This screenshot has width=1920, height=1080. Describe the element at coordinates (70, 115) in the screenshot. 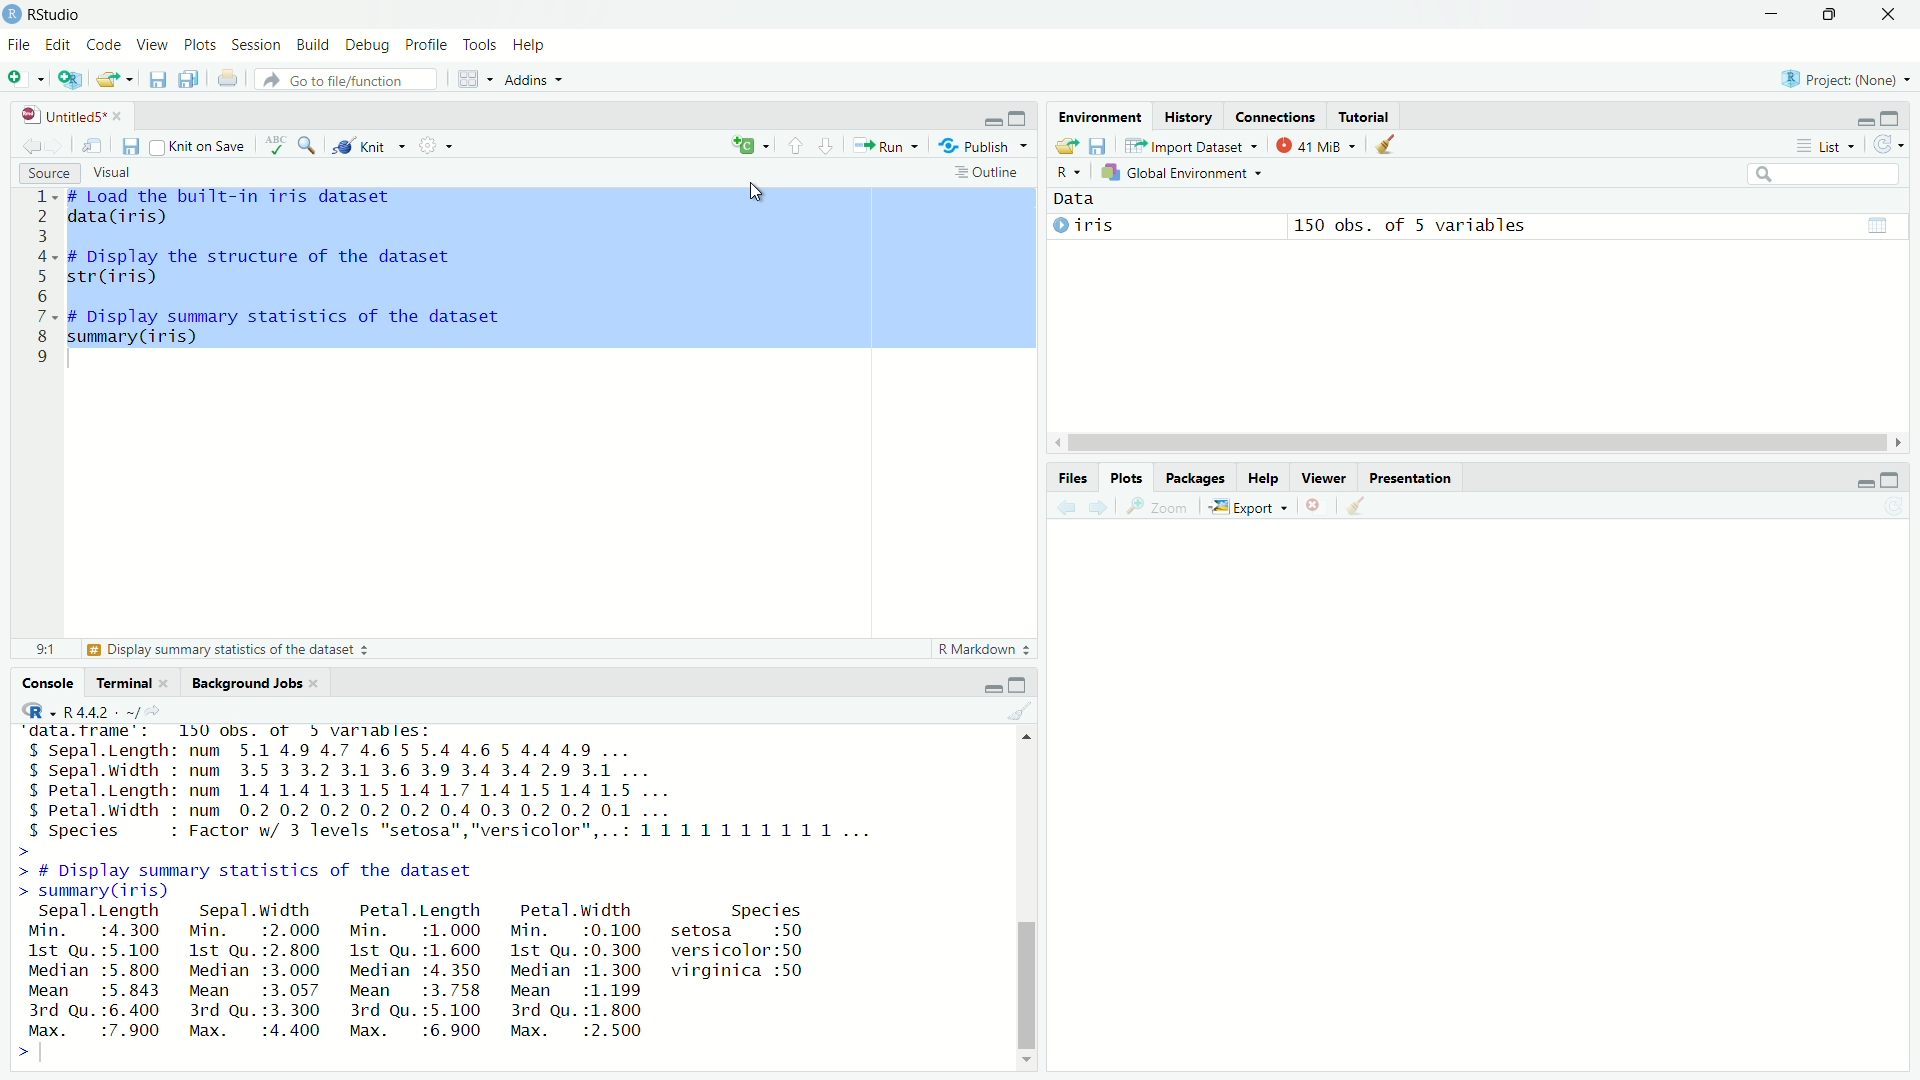

I see `Untitled5*` at that location.